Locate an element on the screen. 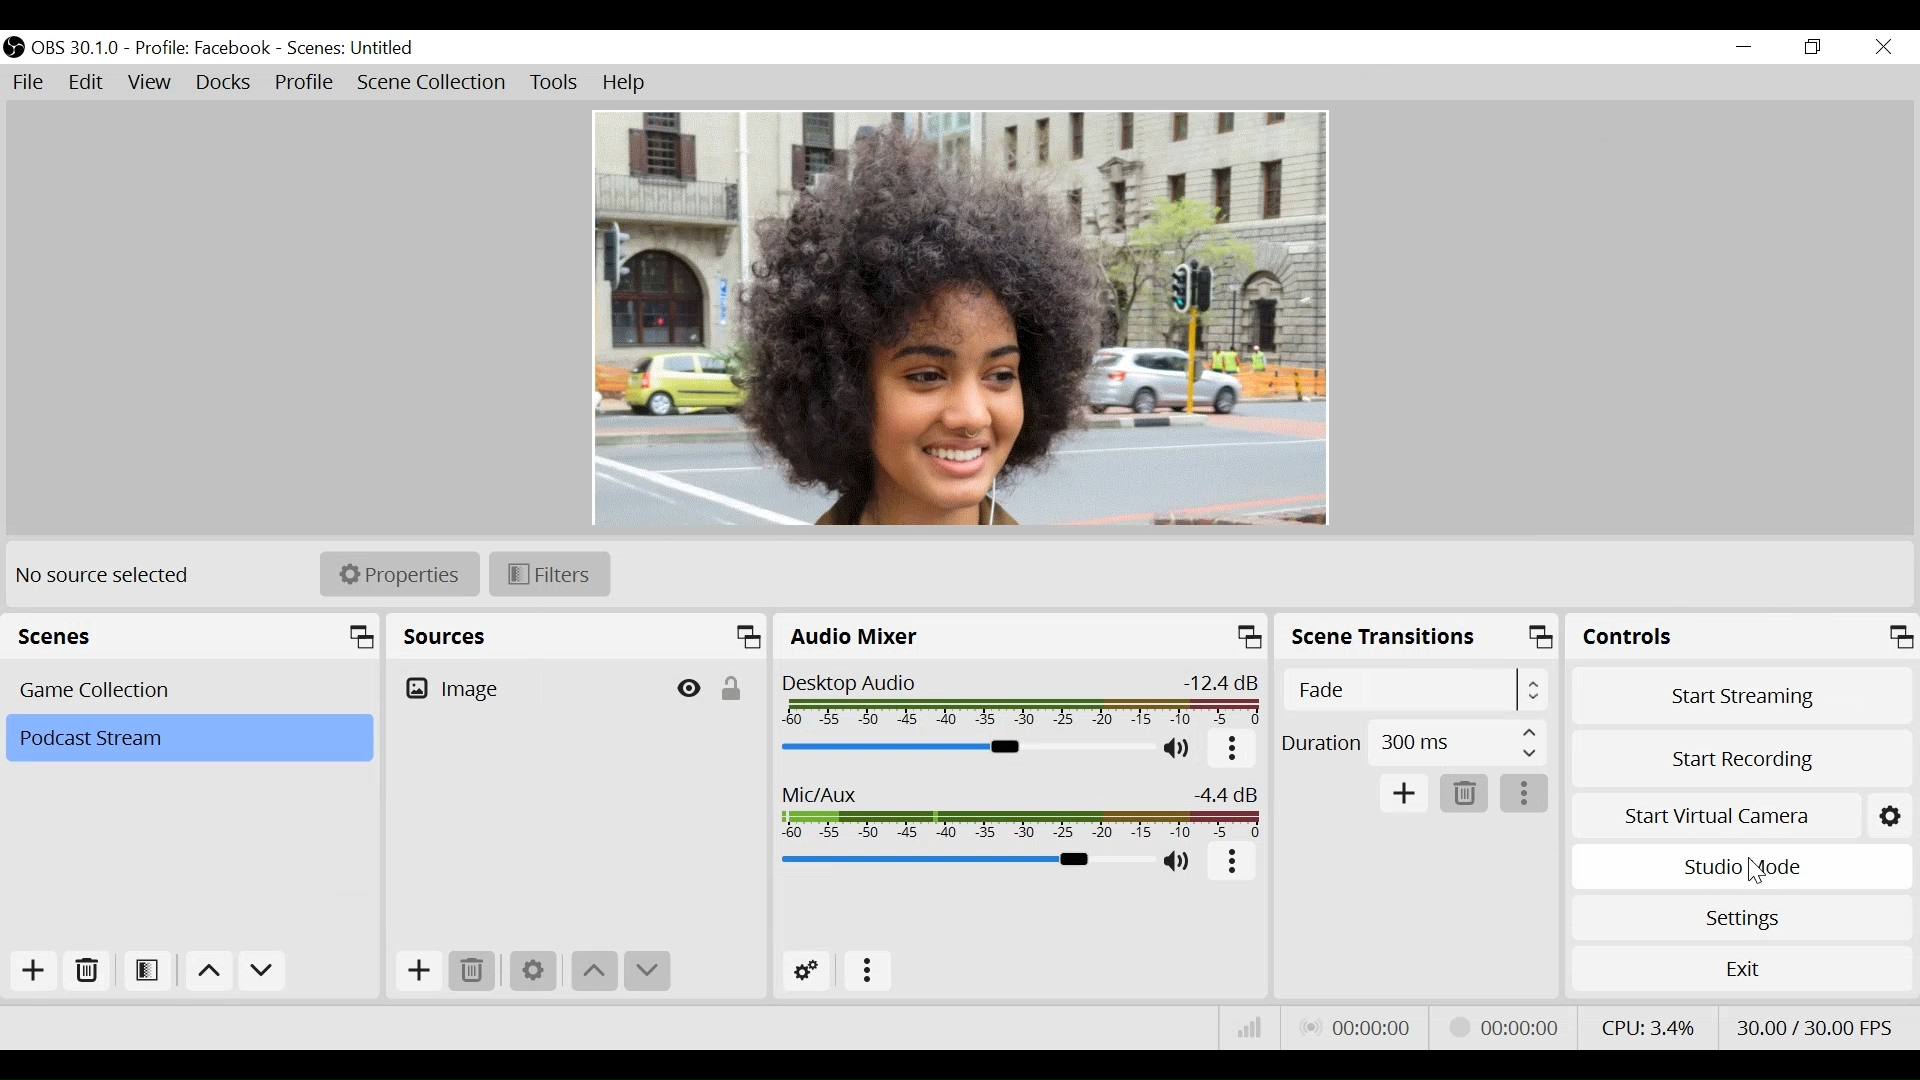 Image resolution: width=1920 pixels, height=1080 pixels. Desktop Audio Slider is located at coordinates (963, 748).